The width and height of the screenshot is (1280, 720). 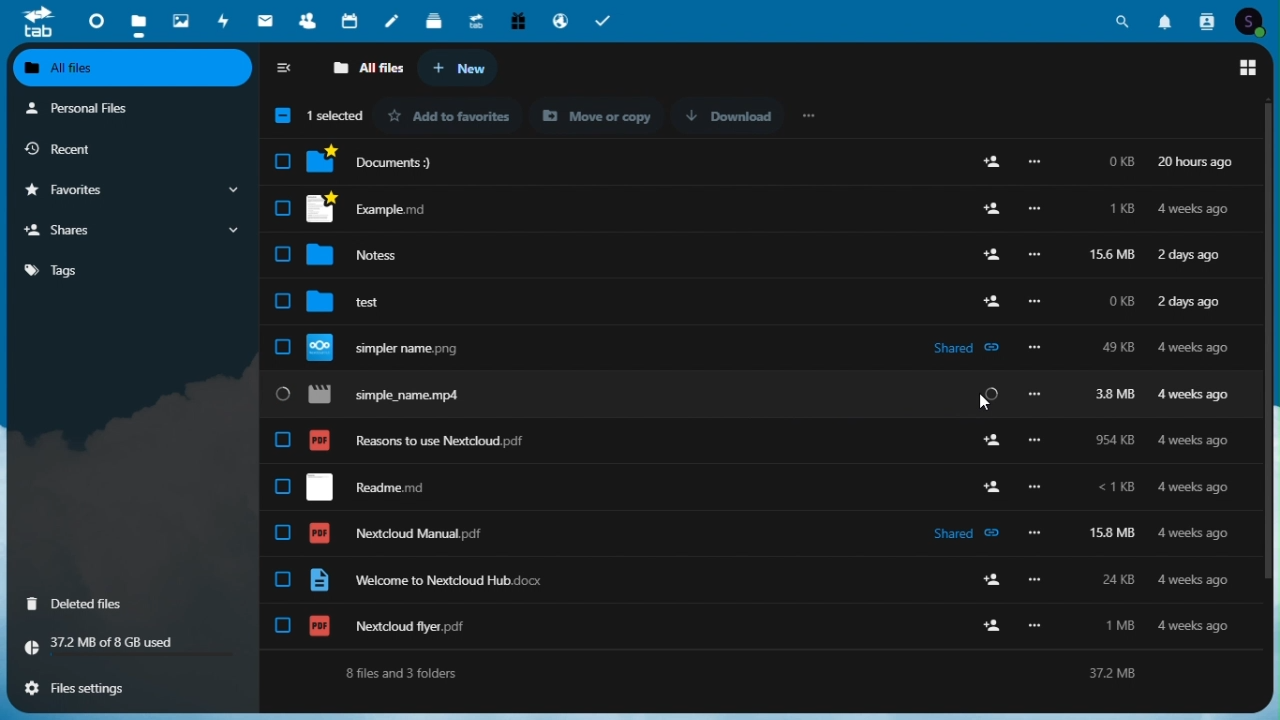 What do you see at coordinates (456, 69) in the screenshot?
I see `new` at bounding box center [456, 69].